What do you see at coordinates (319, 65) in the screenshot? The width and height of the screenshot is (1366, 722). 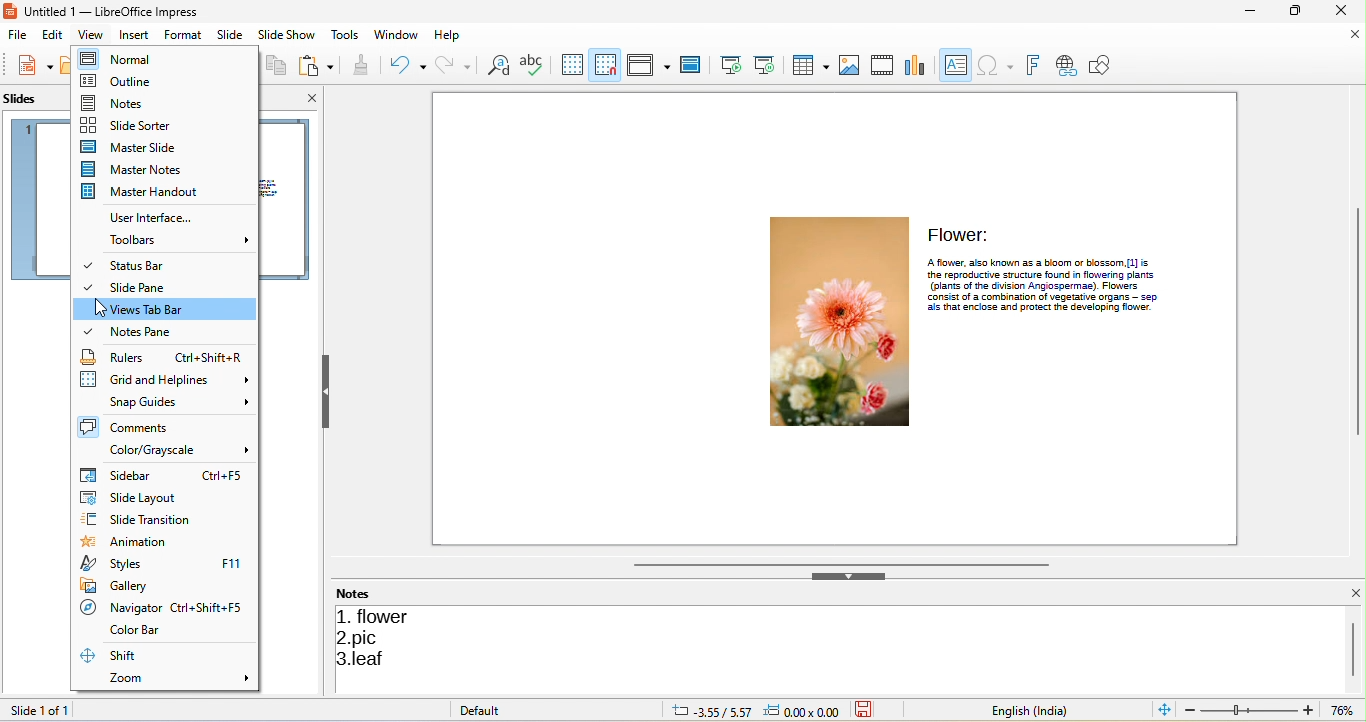 I see `paste` at bounding box center [319, 65].